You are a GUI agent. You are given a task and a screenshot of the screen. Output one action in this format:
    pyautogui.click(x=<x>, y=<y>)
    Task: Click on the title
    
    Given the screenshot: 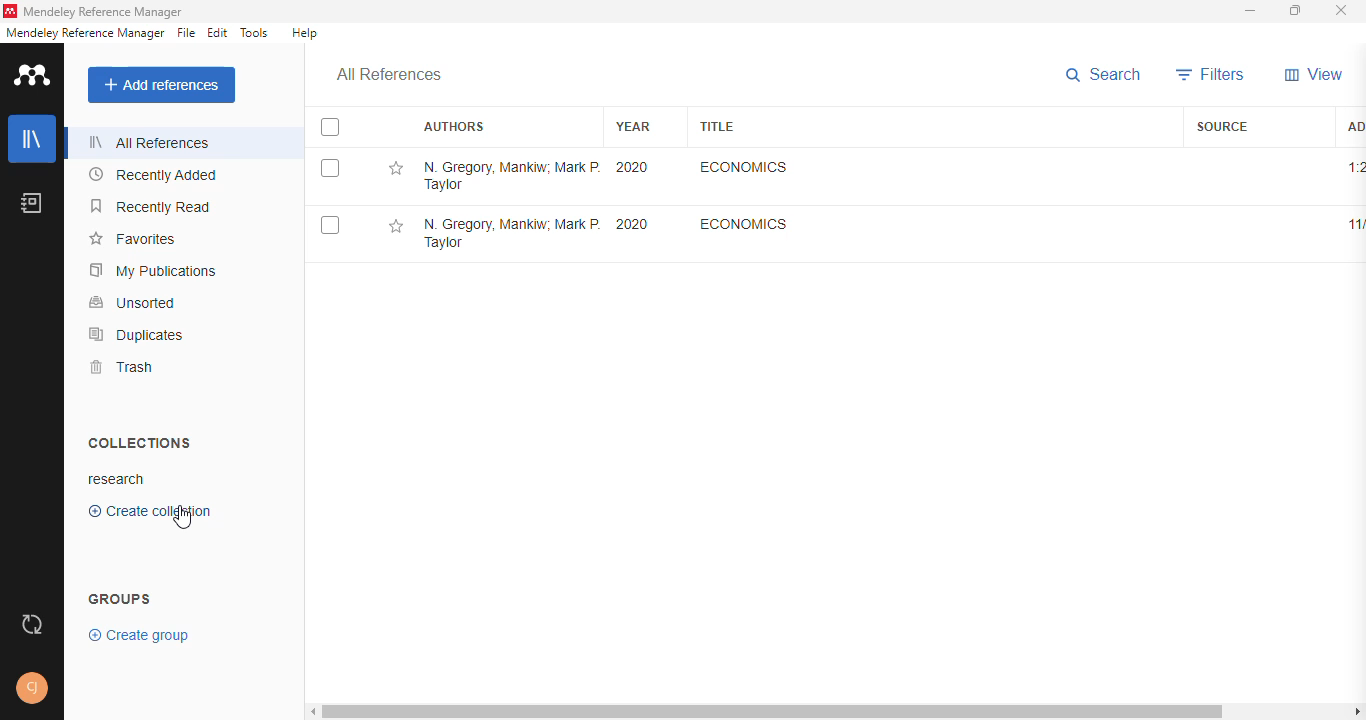 What is the action you would take?
    pyautogui.click(x=716, y=126)
    